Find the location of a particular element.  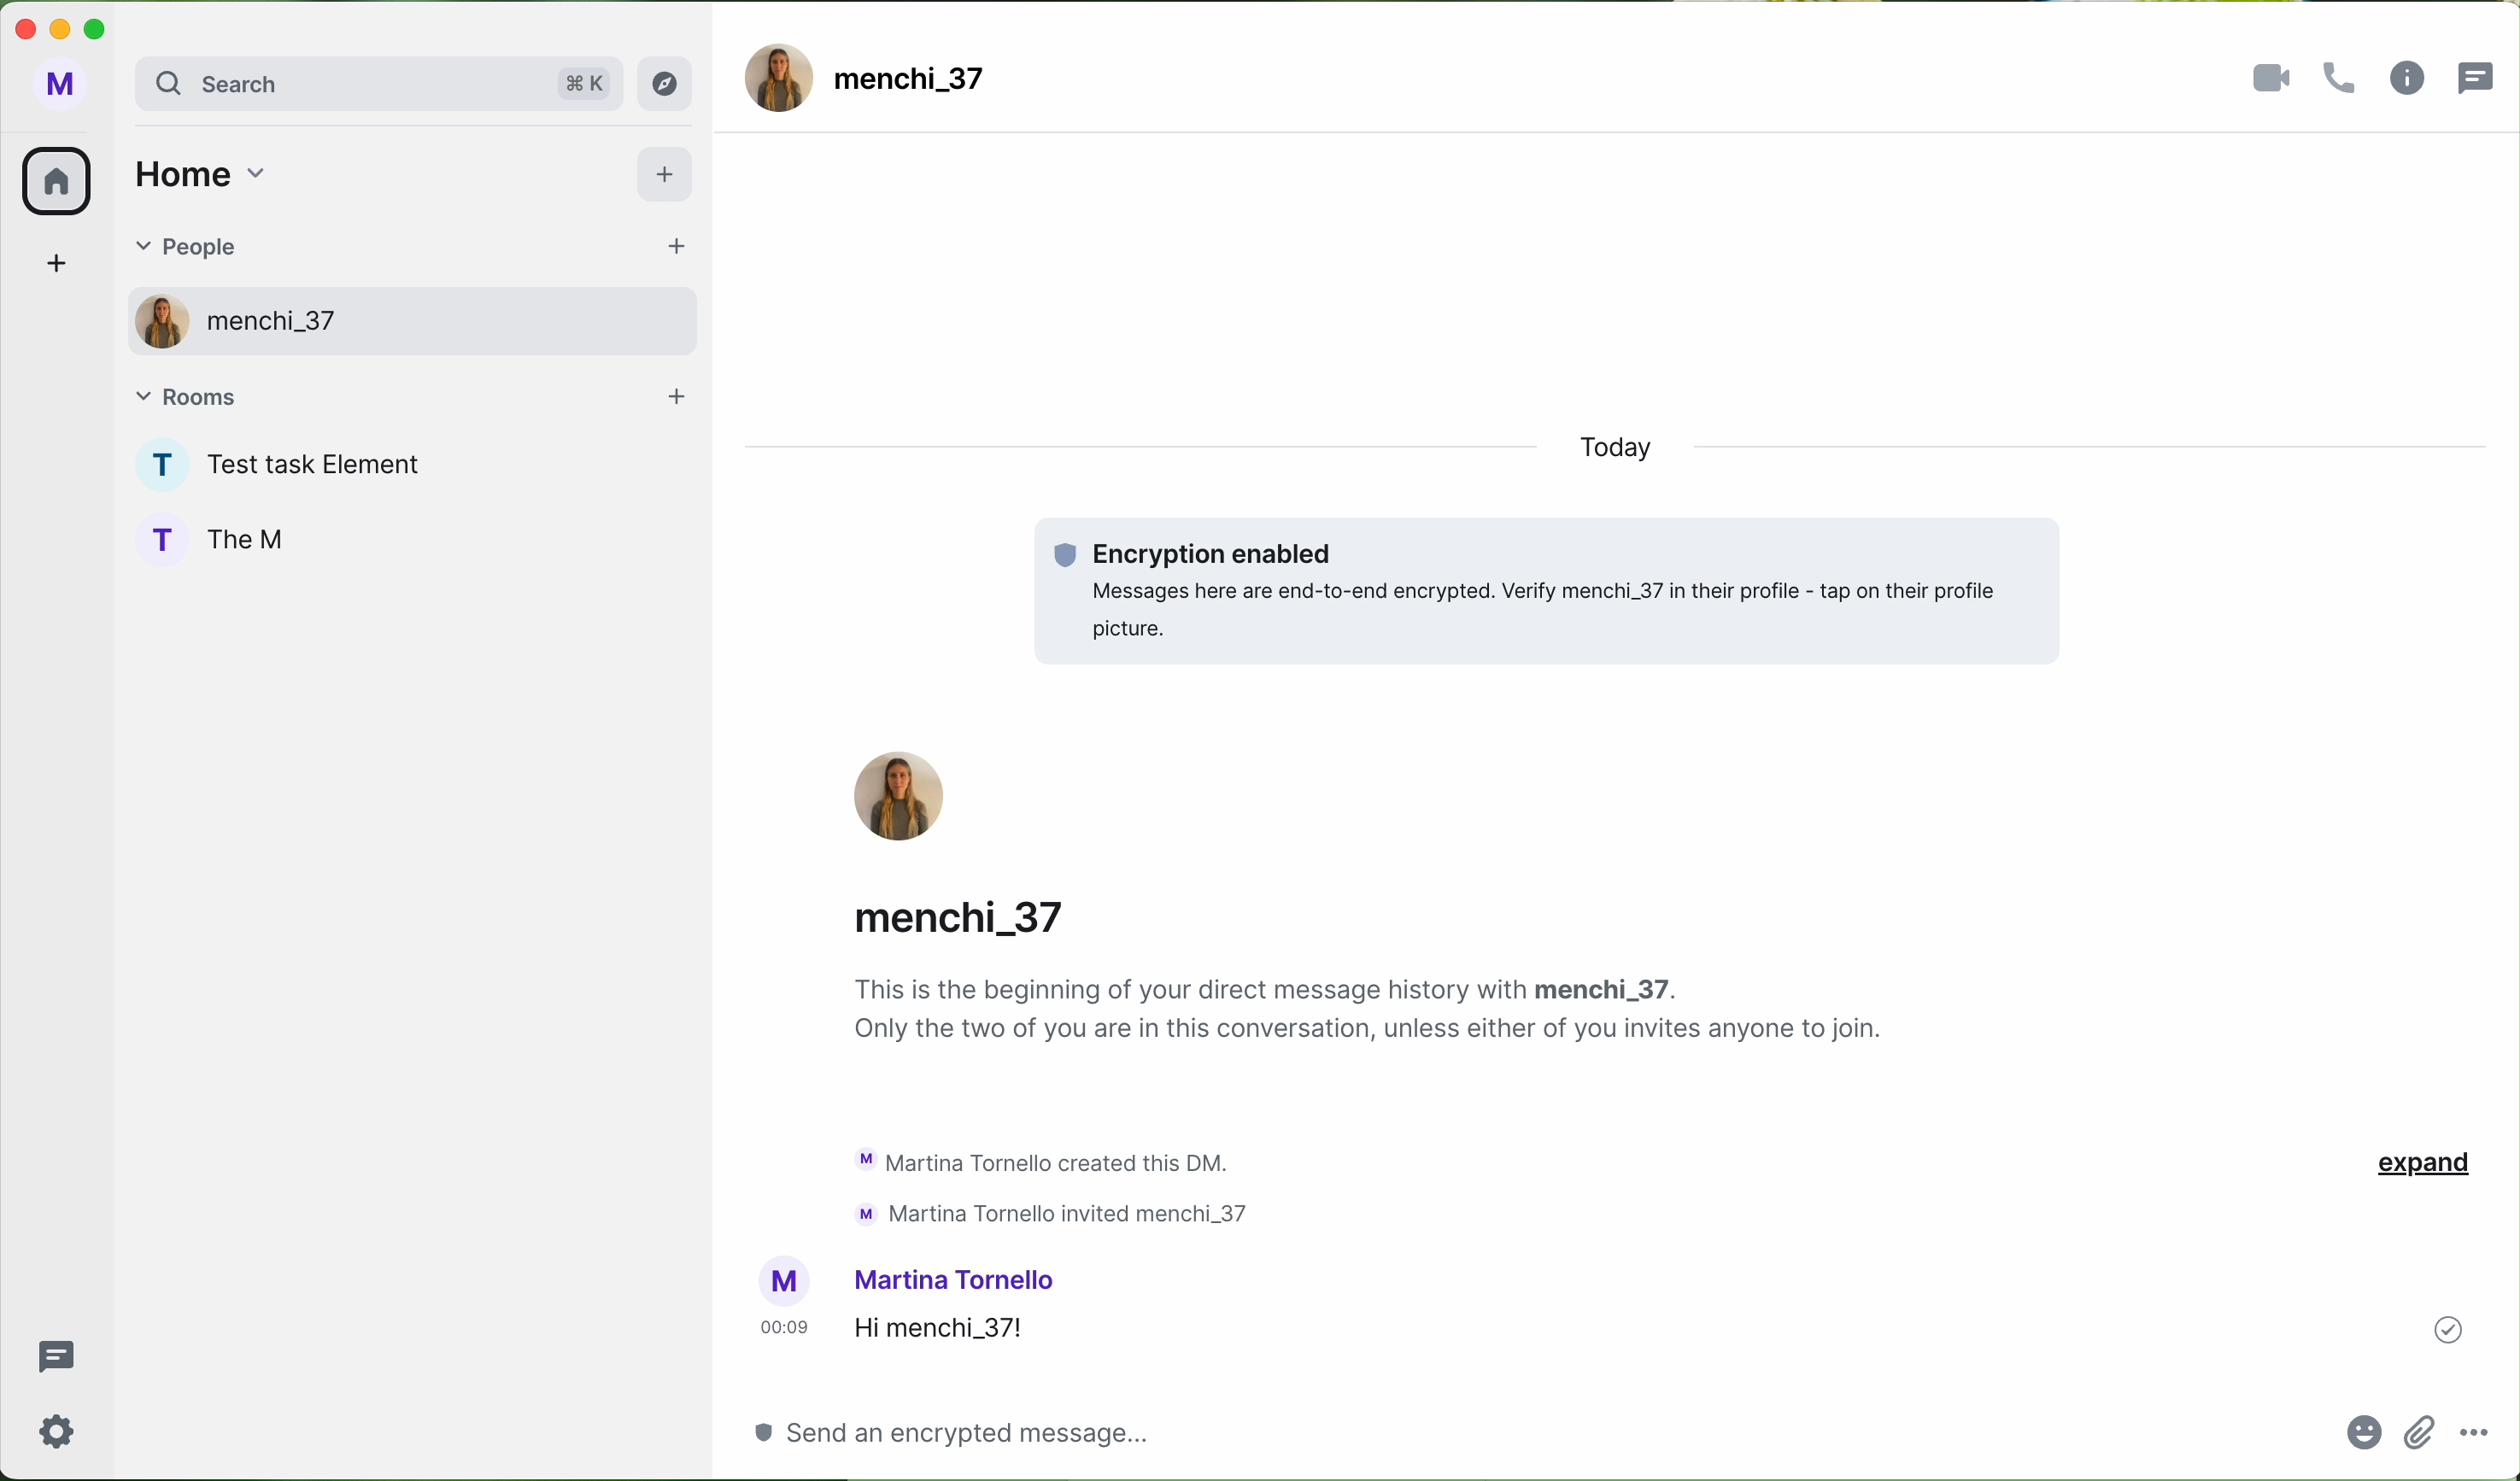

click on a space for message is located at coordinates (953, 1437).